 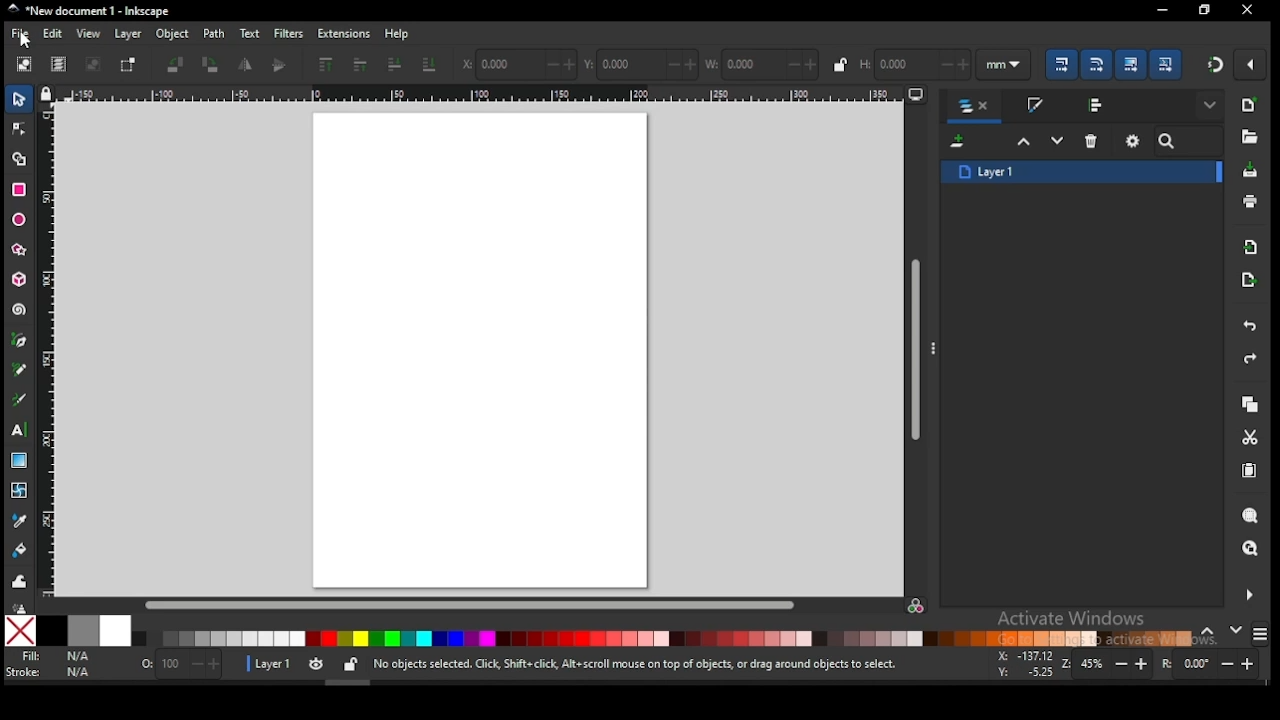 I want to click on rotation, so click(x=1214, y=664).